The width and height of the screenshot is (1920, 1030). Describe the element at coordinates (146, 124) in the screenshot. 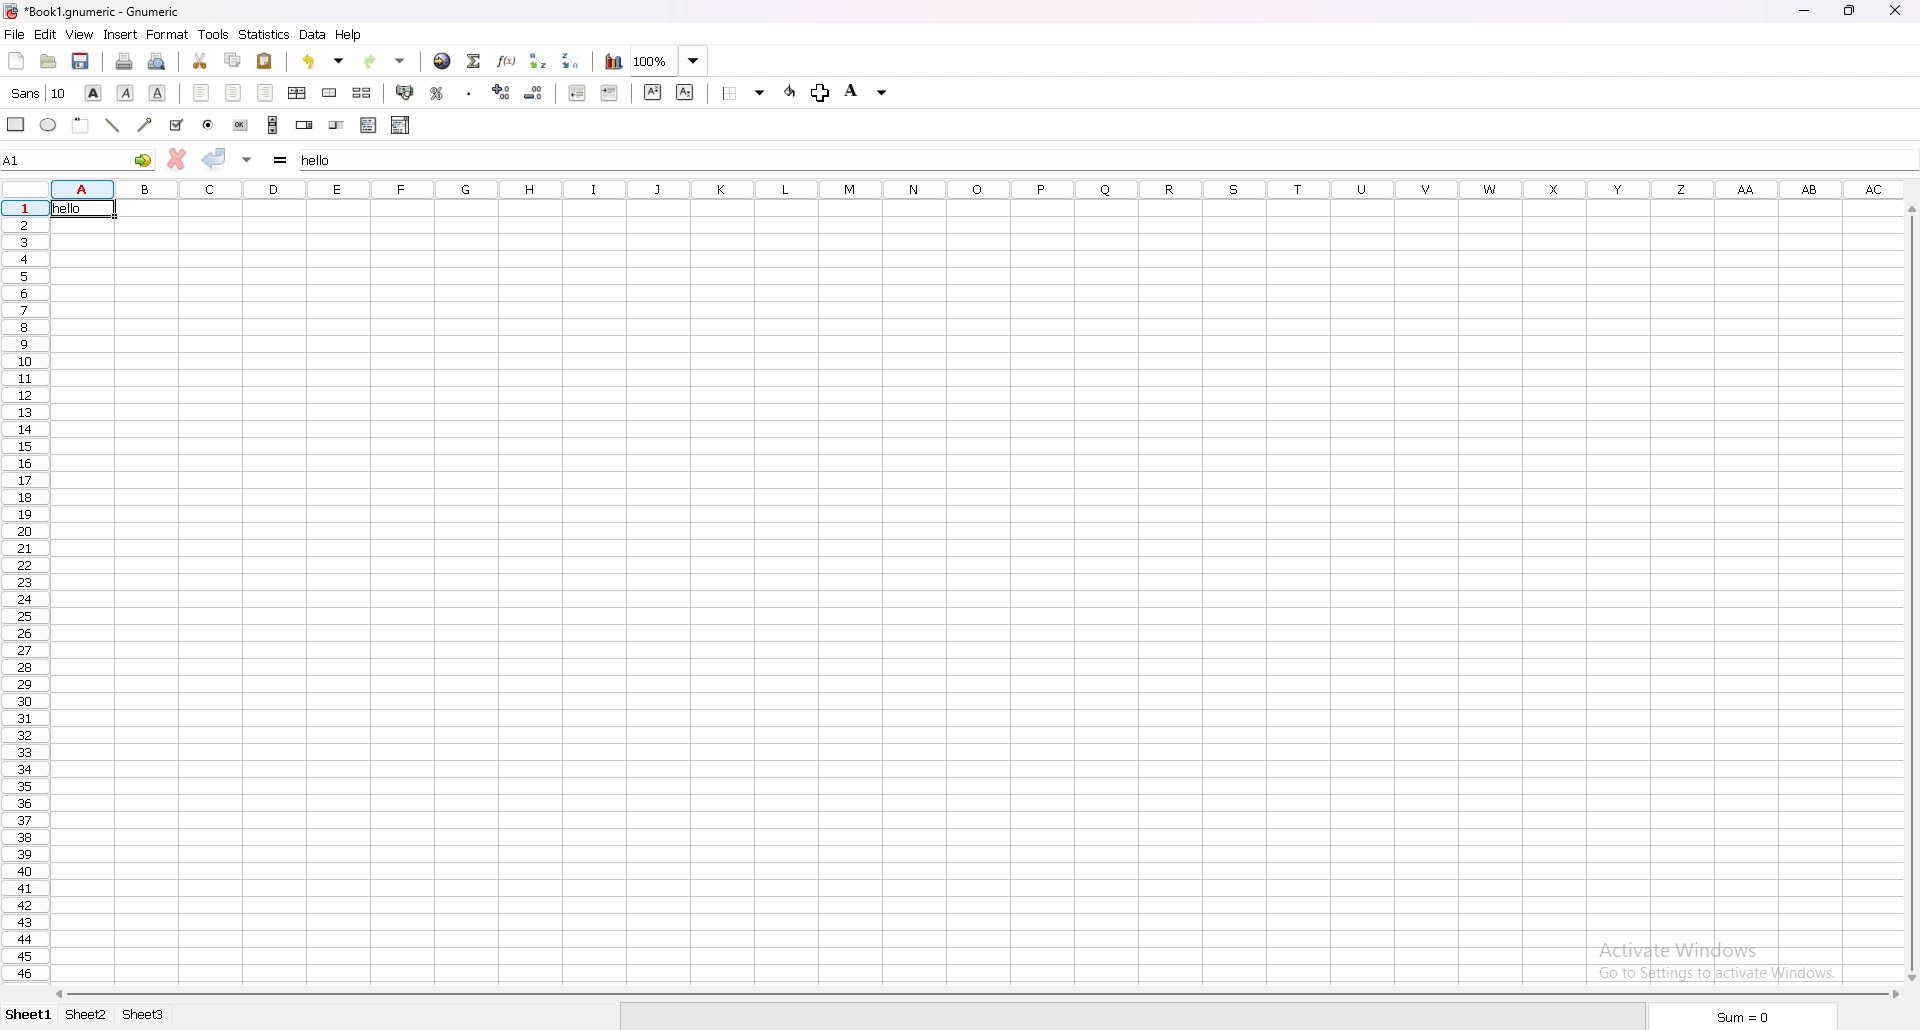

I see `arrowed line` at that location.